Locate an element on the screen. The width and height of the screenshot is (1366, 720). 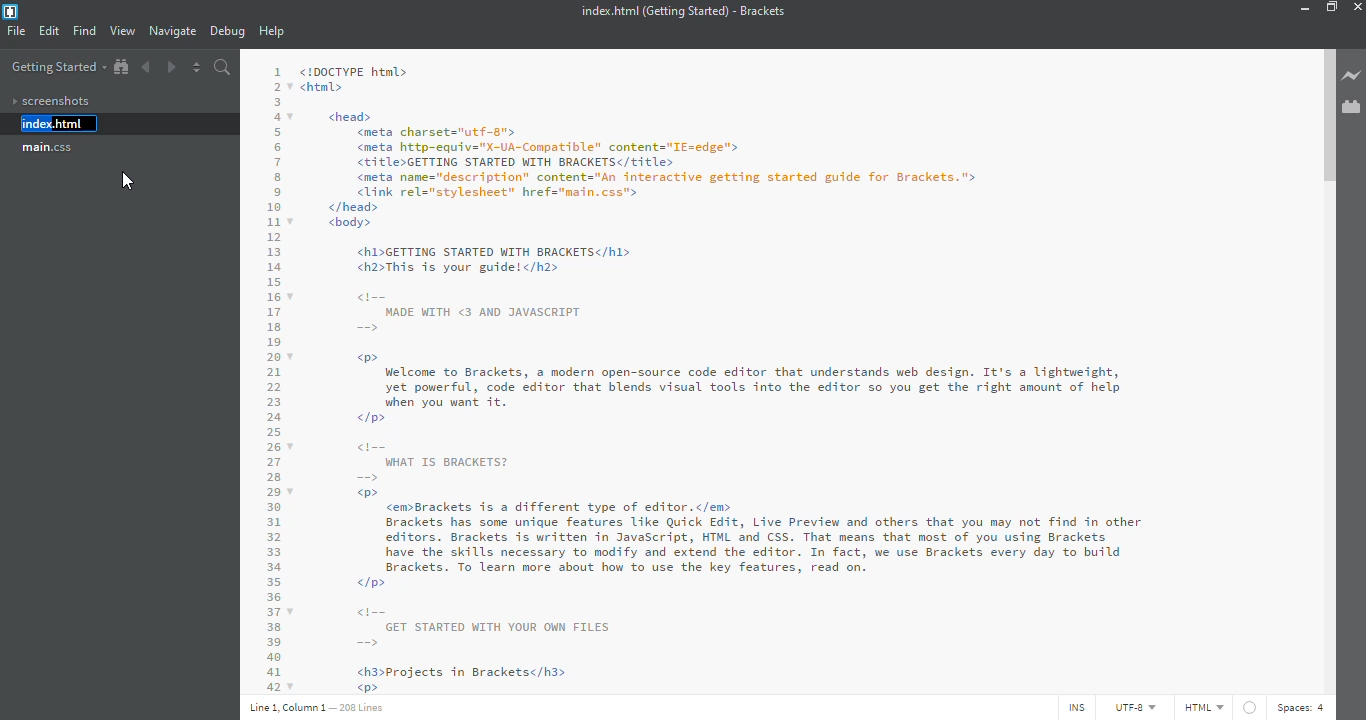
screenshots is located at coordinates (50, 101).